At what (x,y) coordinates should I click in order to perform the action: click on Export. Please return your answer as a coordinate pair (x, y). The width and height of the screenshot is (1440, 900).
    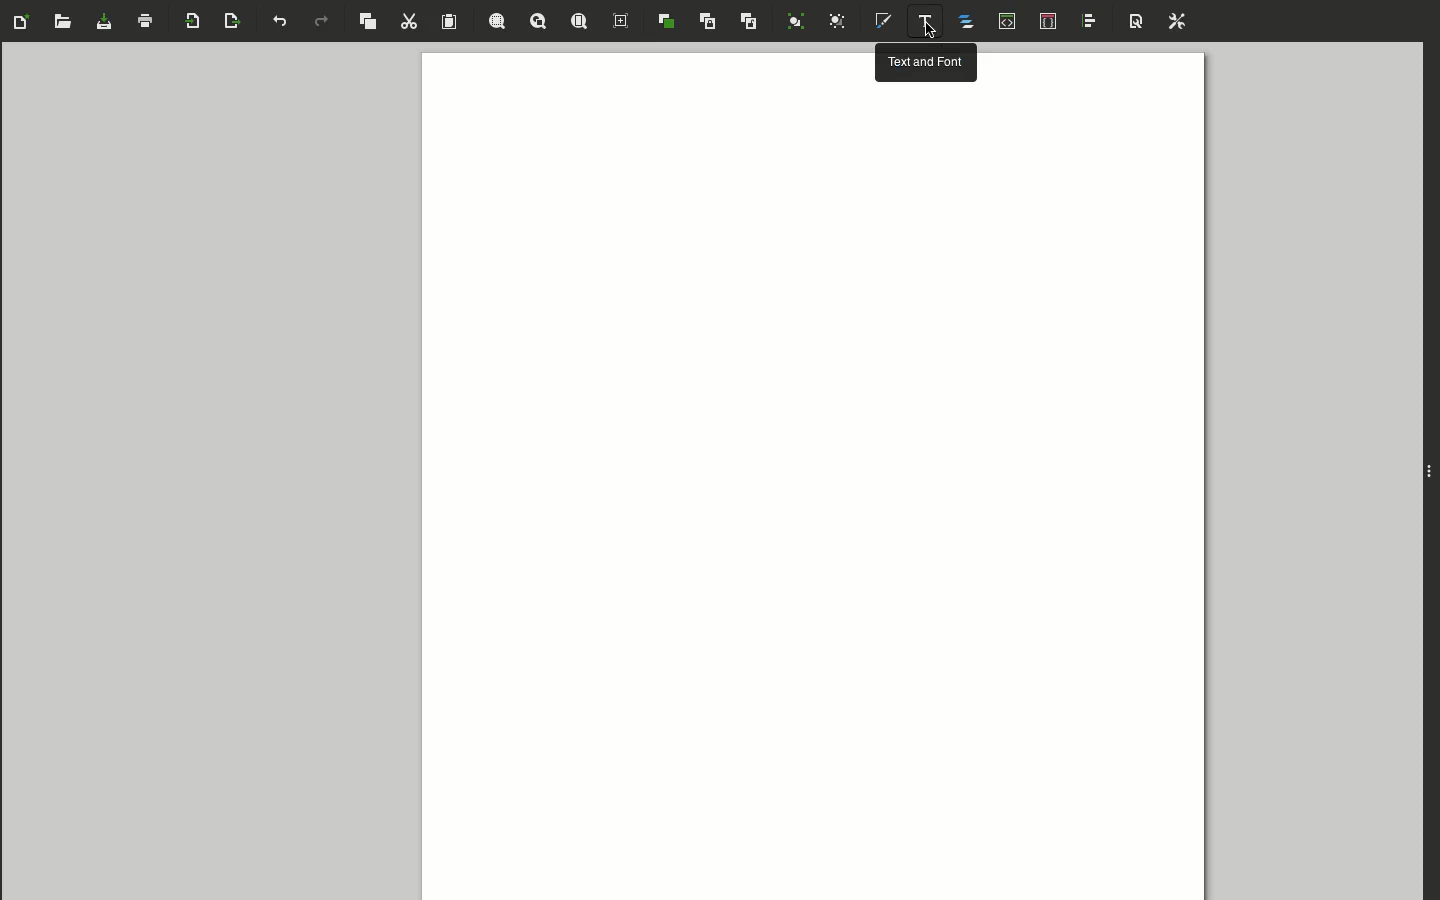
    Looking at the image, I should click on (234, 22).